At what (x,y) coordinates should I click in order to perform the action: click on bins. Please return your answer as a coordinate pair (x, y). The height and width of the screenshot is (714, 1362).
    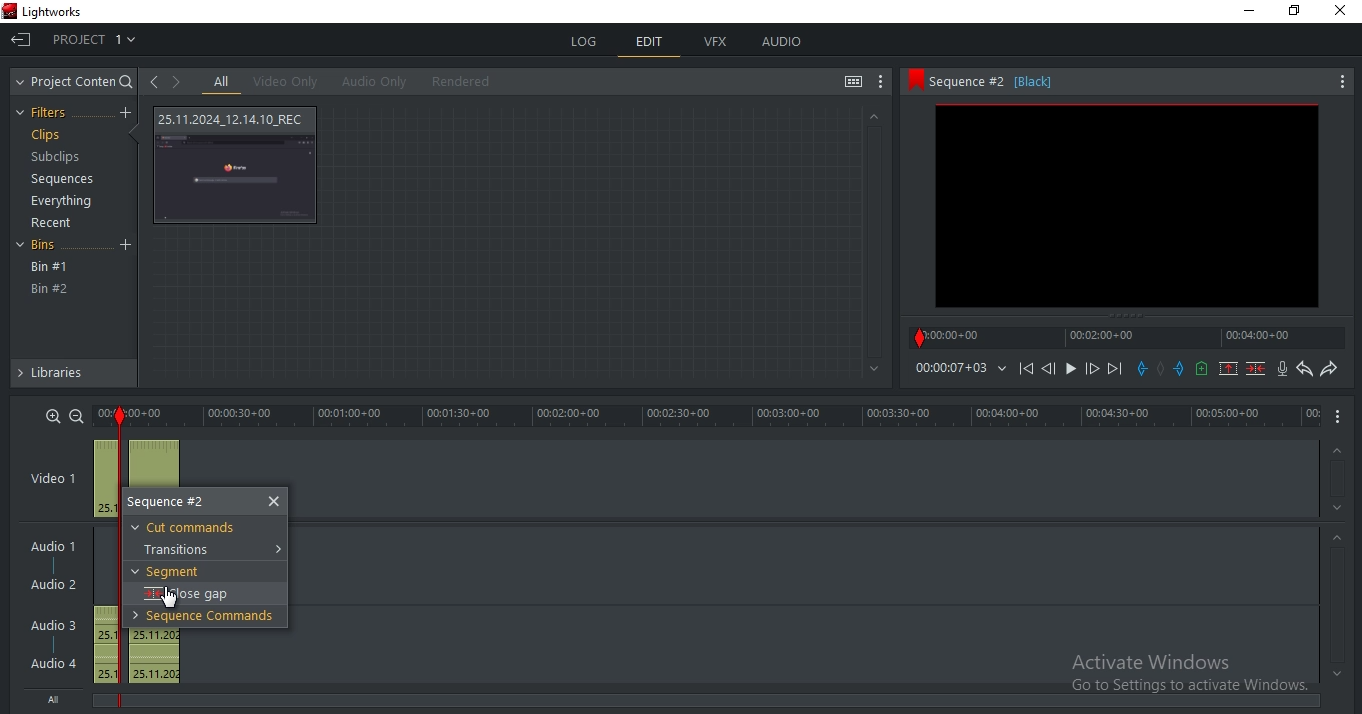
    Looking at the image, I should click on (49, 247).